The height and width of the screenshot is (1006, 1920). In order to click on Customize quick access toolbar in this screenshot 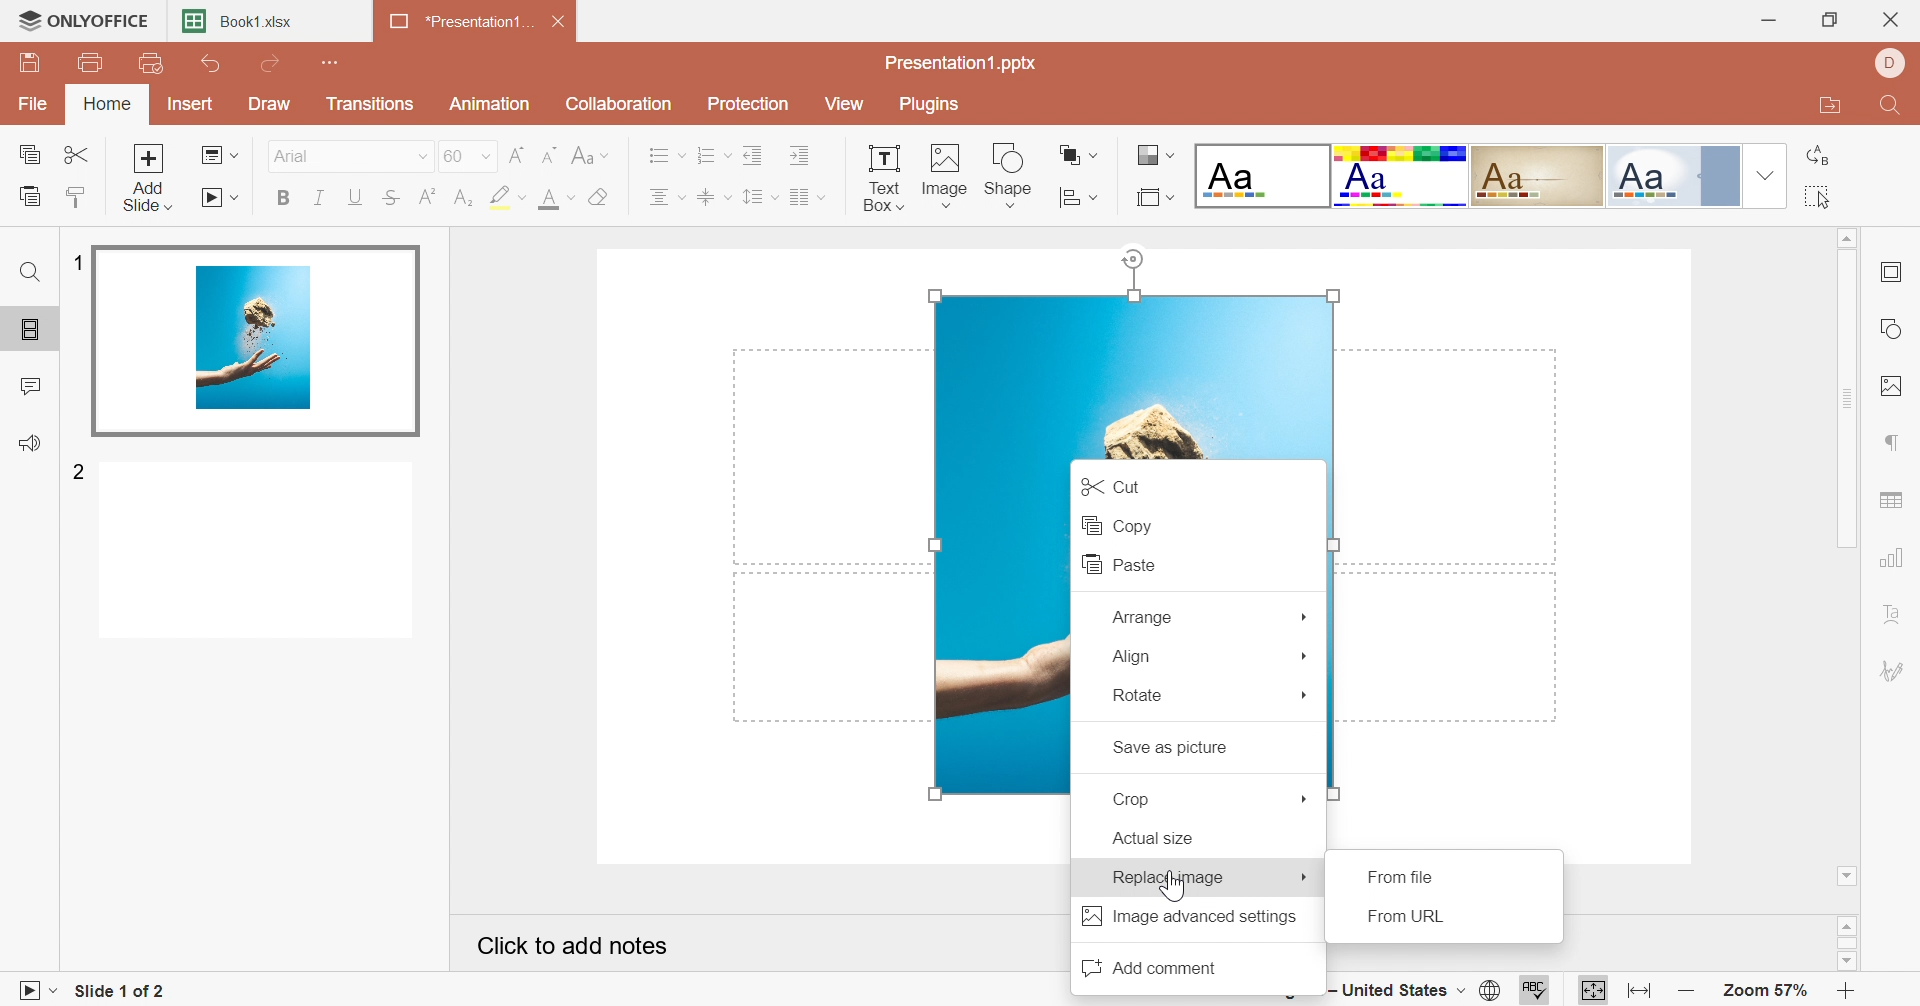, I will do `click(333, 61)`.